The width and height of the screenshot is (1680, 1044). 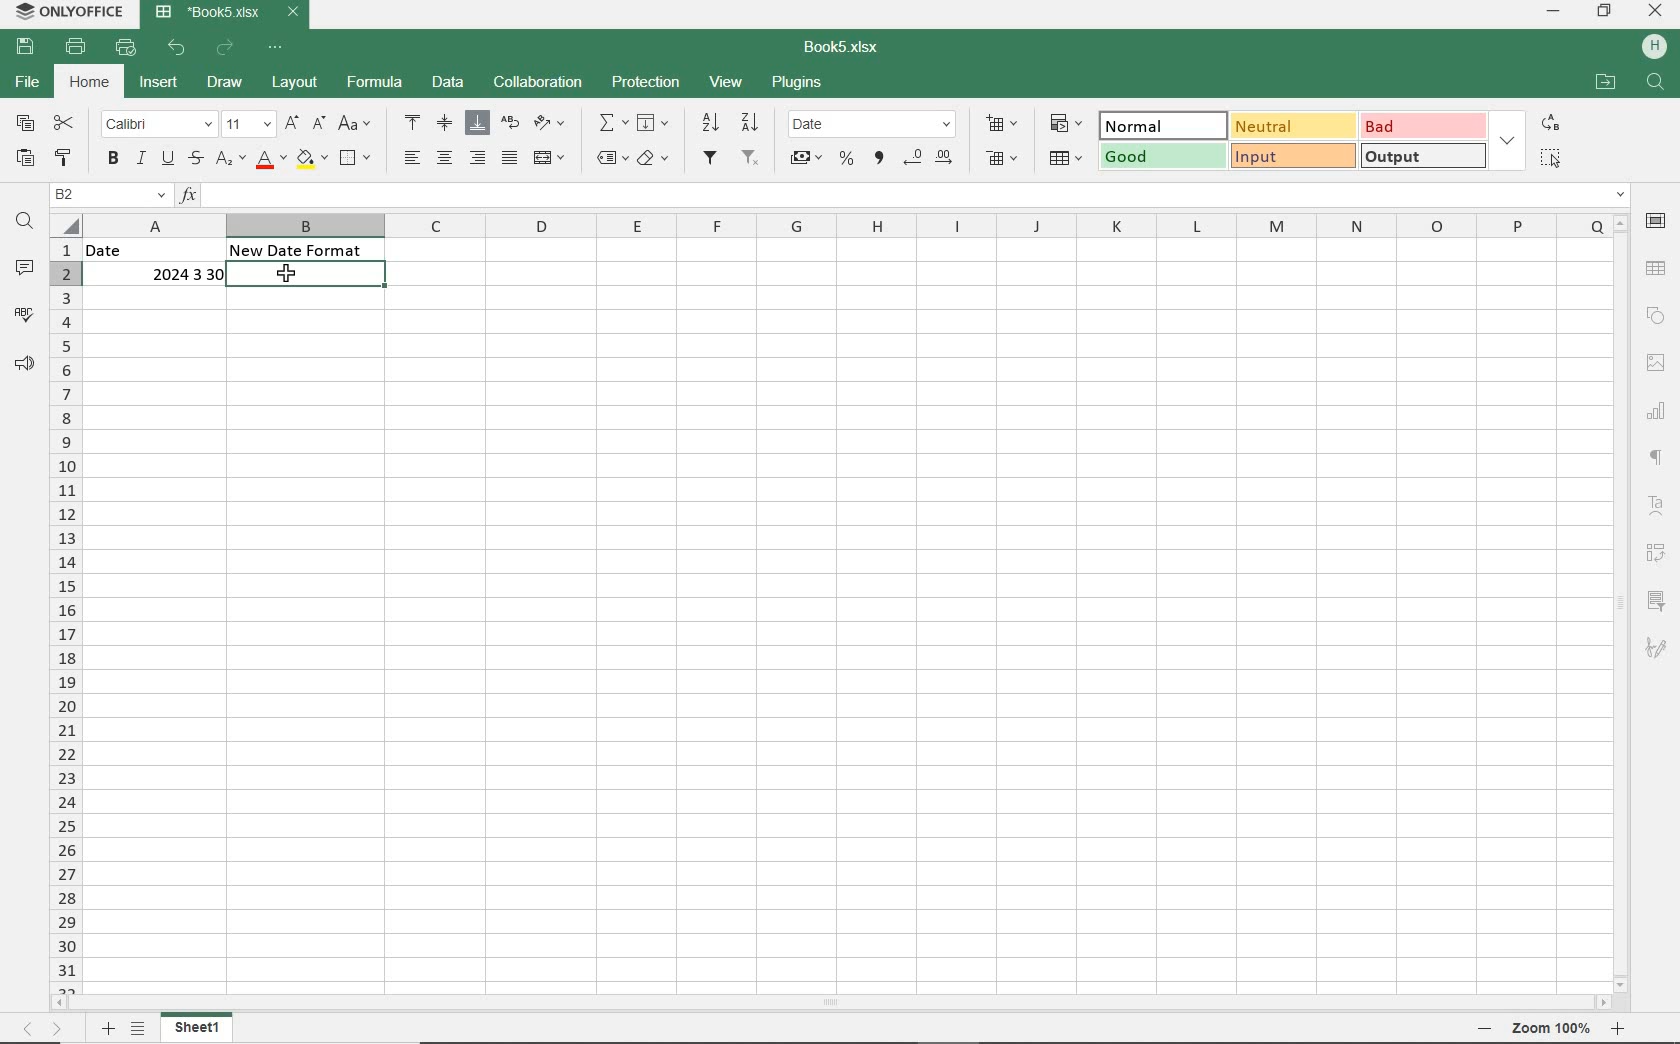 I want to click on PASTE, so click(x=25, y=159).